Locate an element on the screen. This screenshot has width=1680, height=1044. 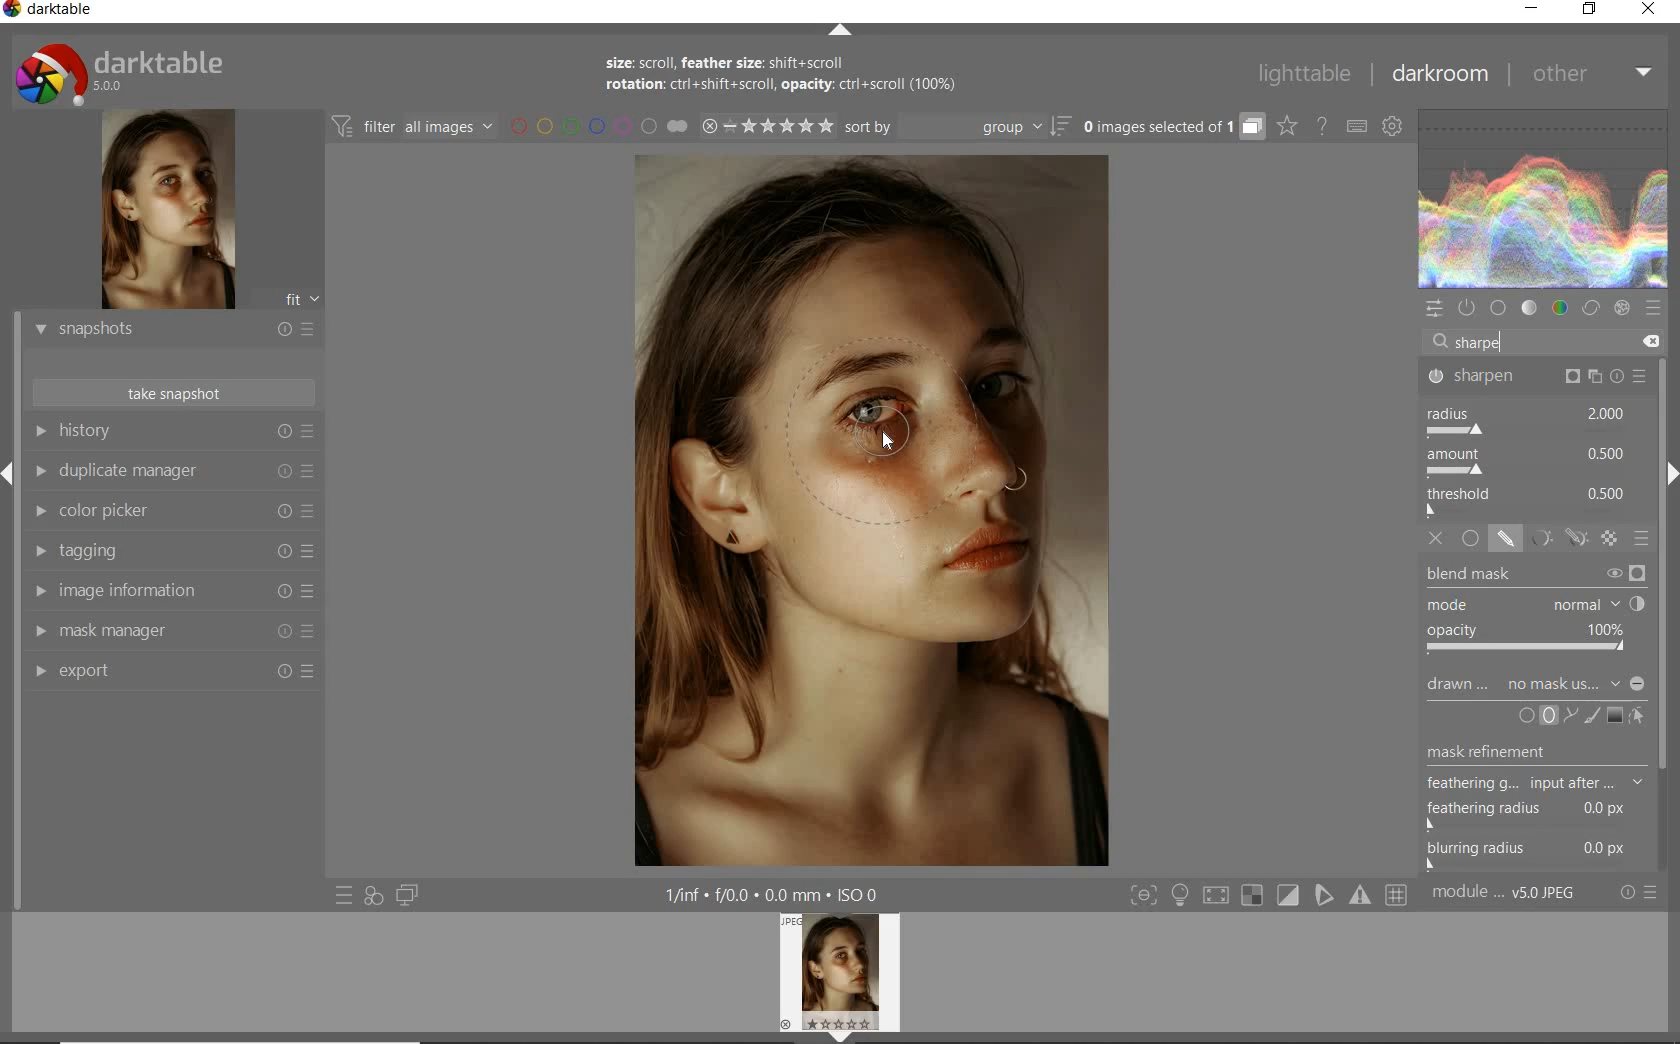
range rating of selected images is located at coordinates (766, 128).